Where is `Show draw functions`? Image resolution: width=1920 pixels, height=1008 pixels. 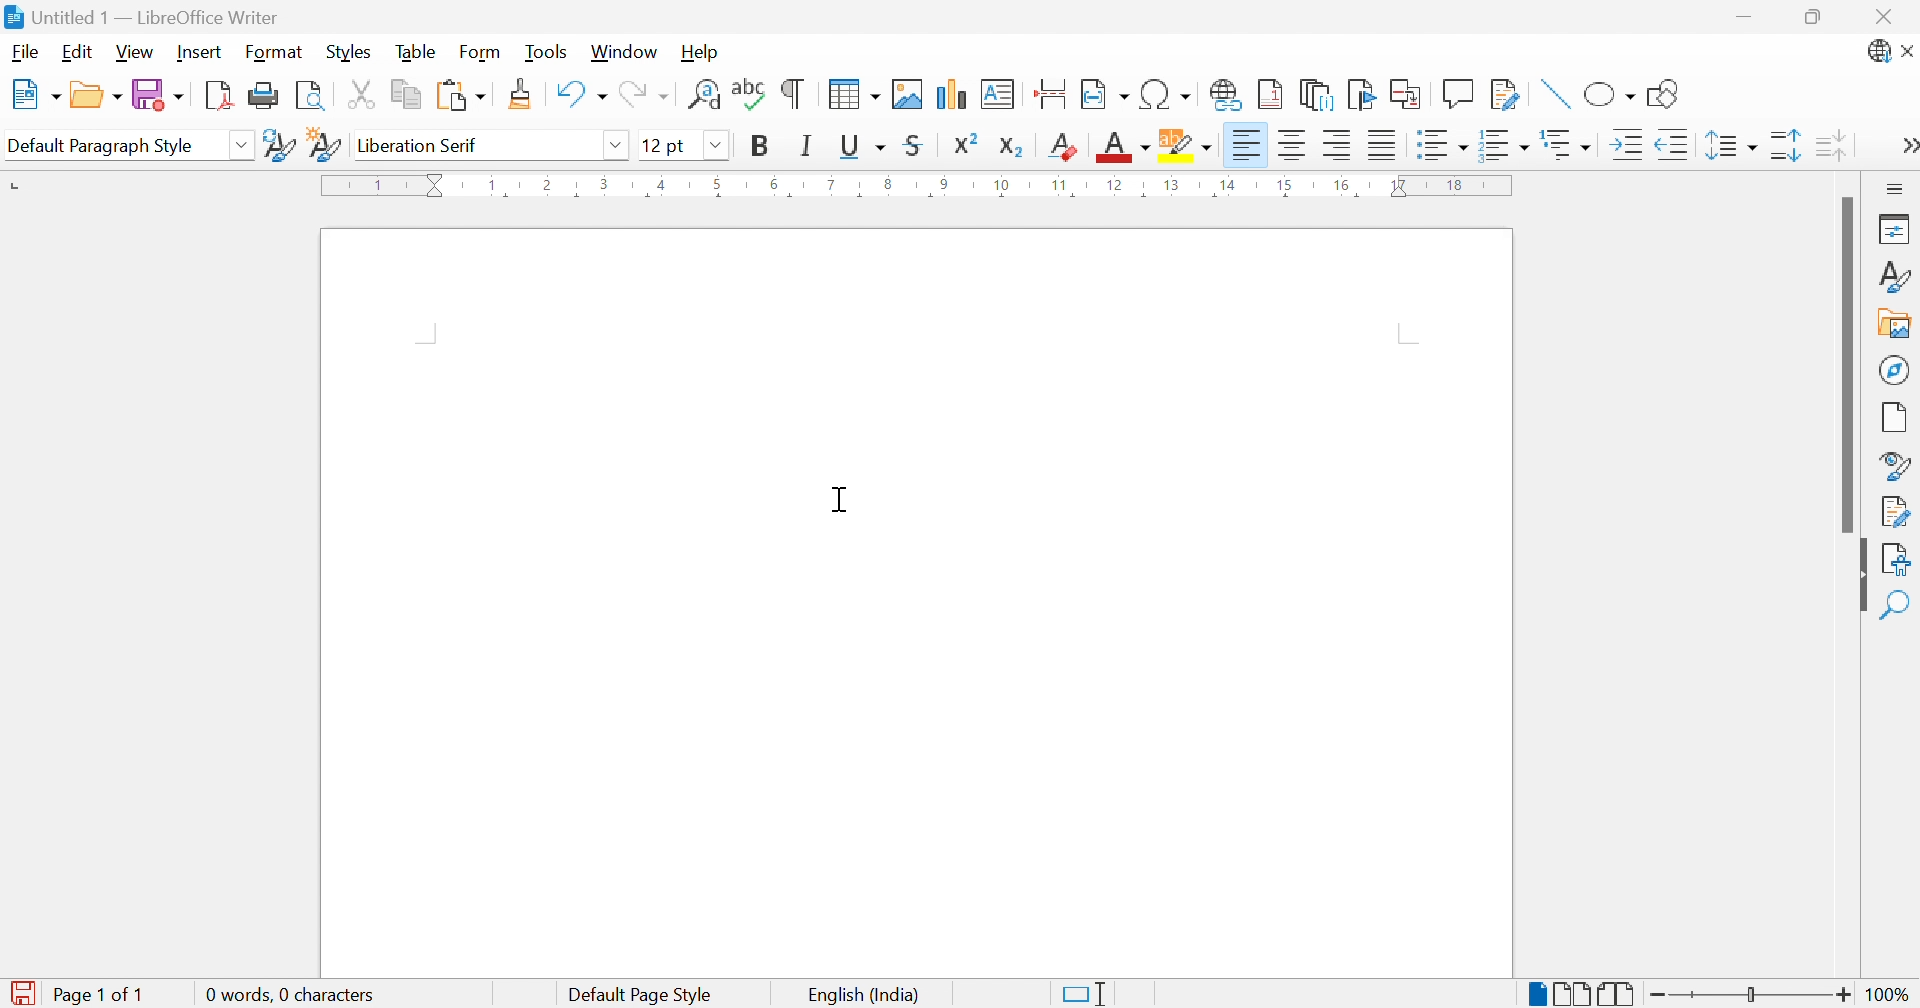 Show draw functions is located at coordinates (1660, 94).